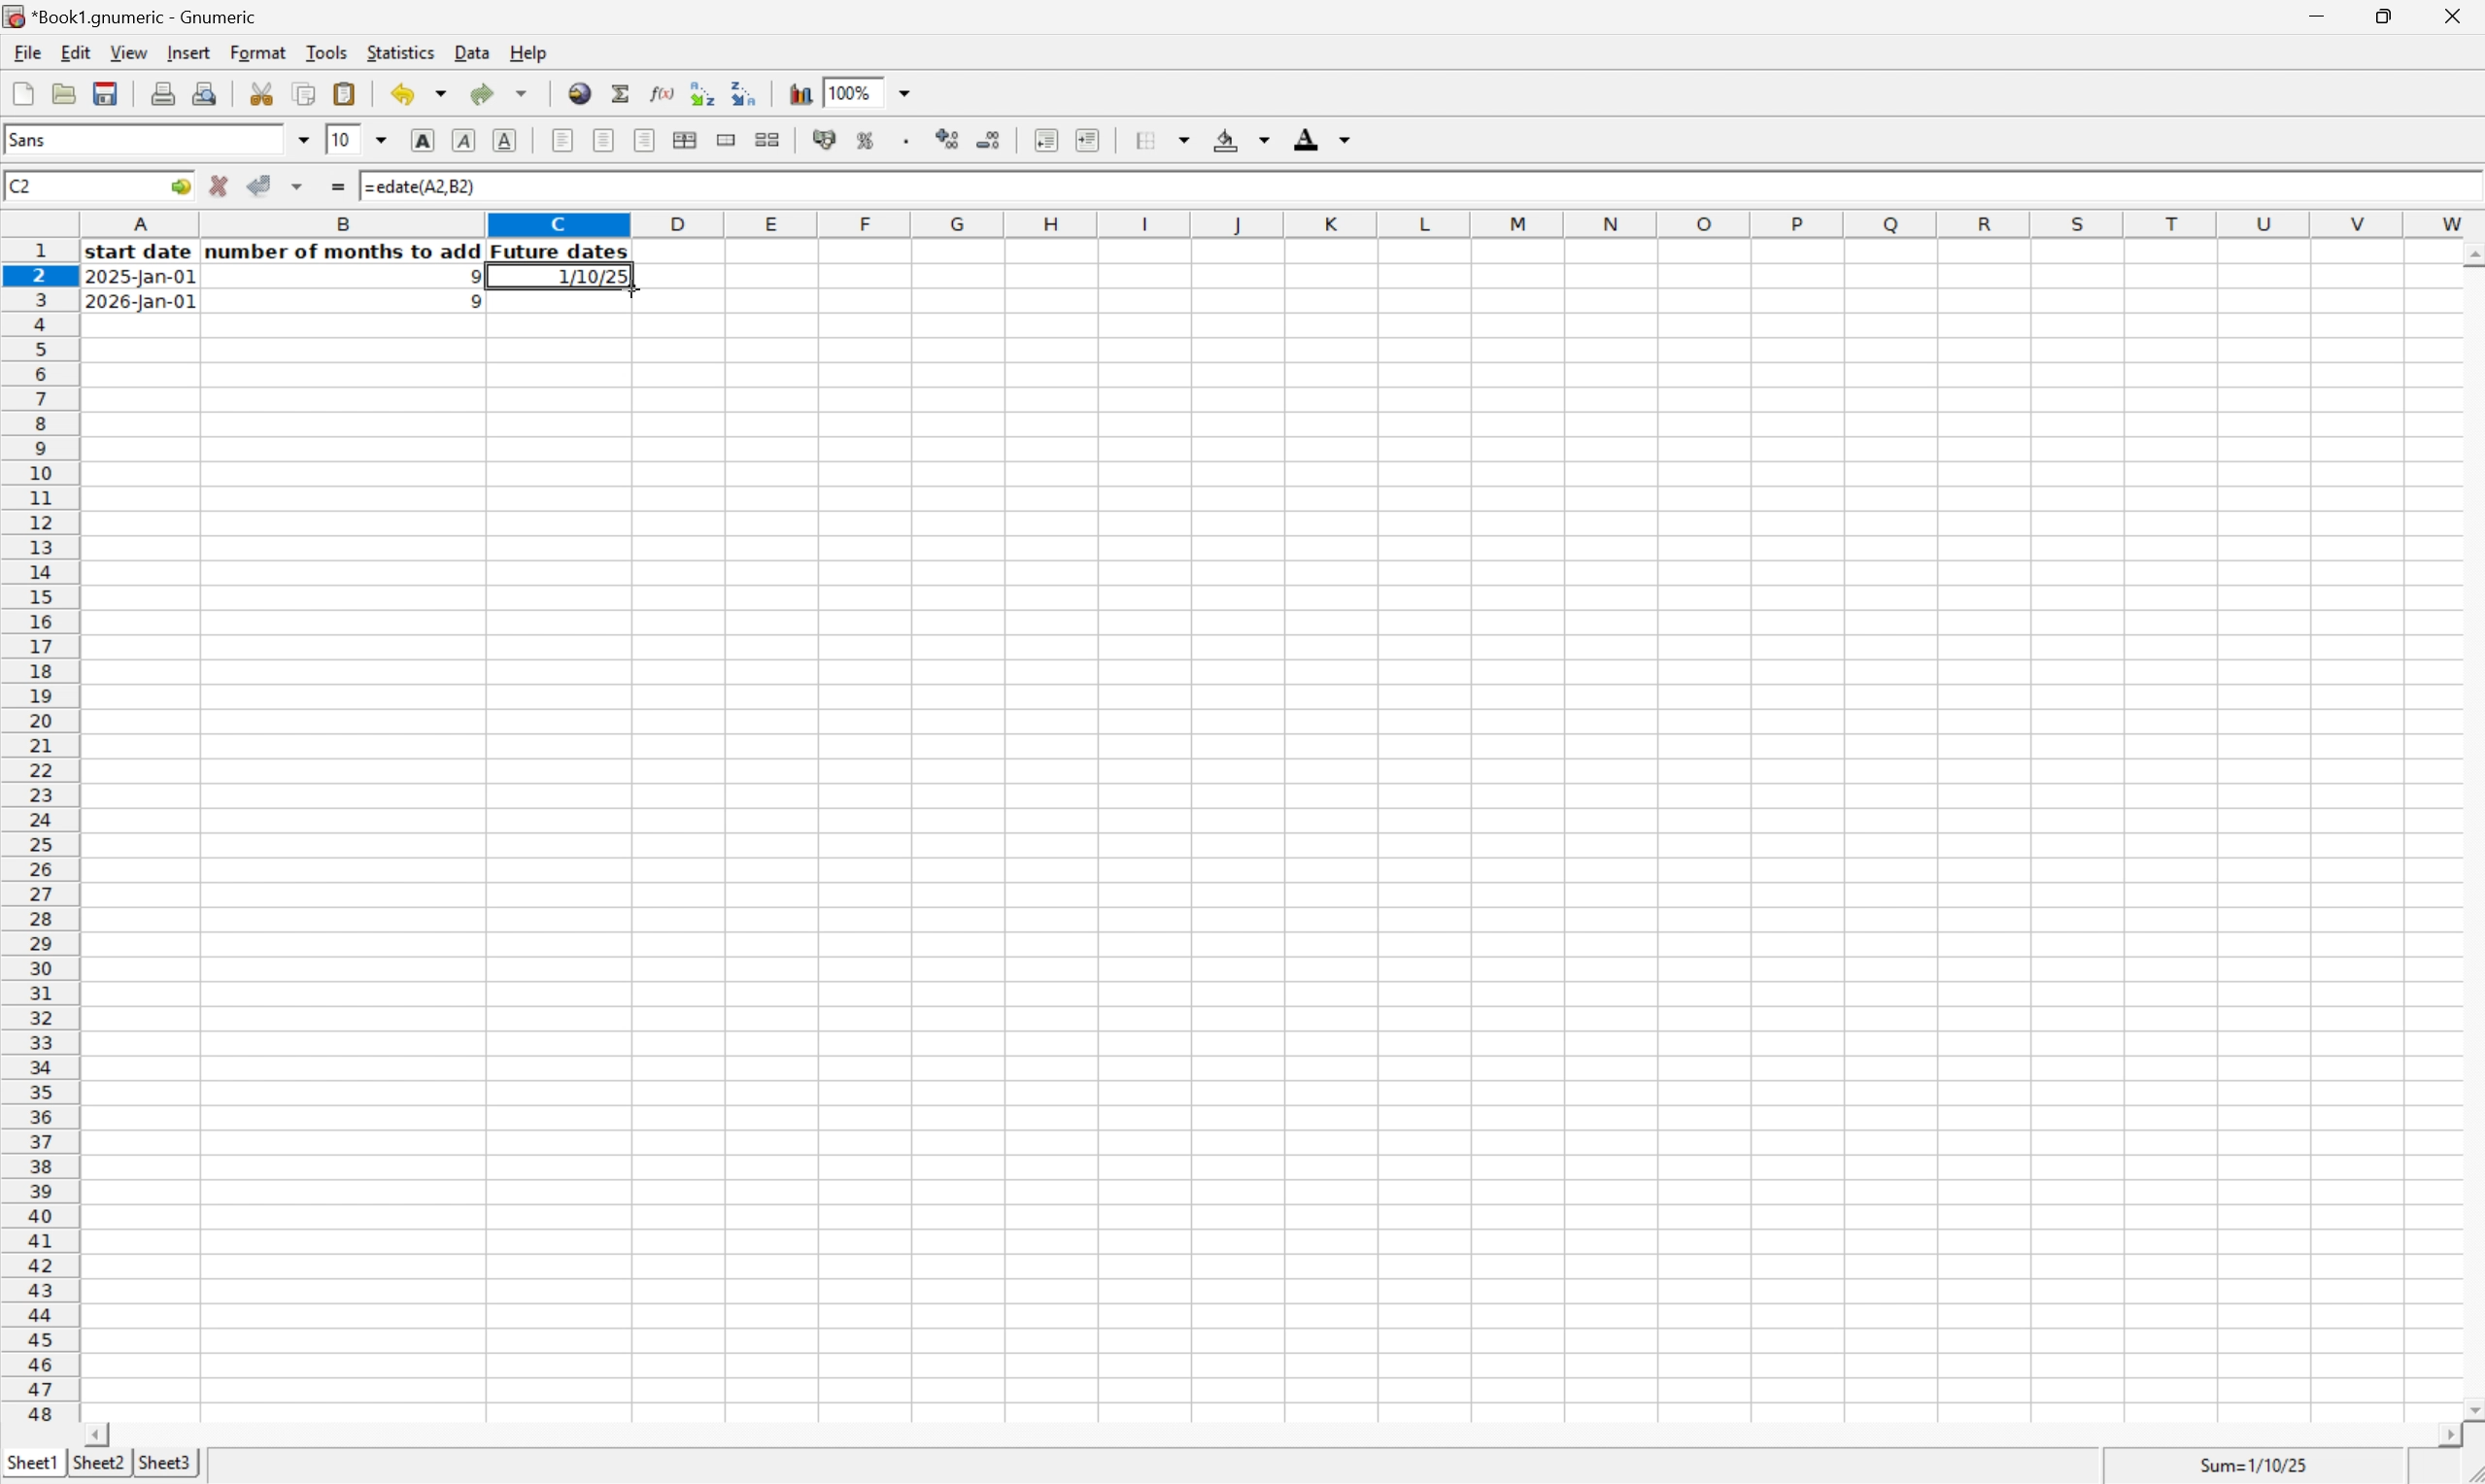 This screenshot has height=1484, width=2485. What do you see at coordinates (848, 91) in the screenshot?
I see `100%` at bounding box center [848, 91].